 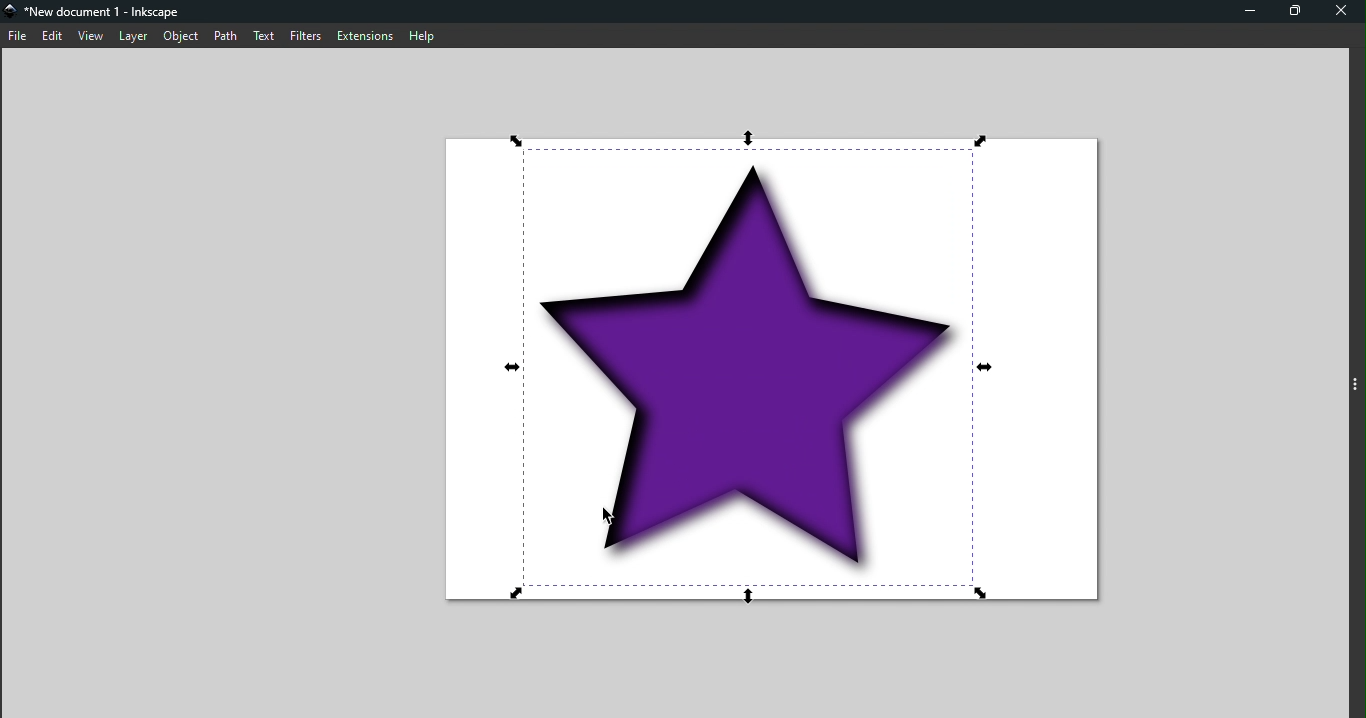 What do you see at coordinates (95, 12) in the screenshot?
I see `File name` at bounding box center [95, 12].